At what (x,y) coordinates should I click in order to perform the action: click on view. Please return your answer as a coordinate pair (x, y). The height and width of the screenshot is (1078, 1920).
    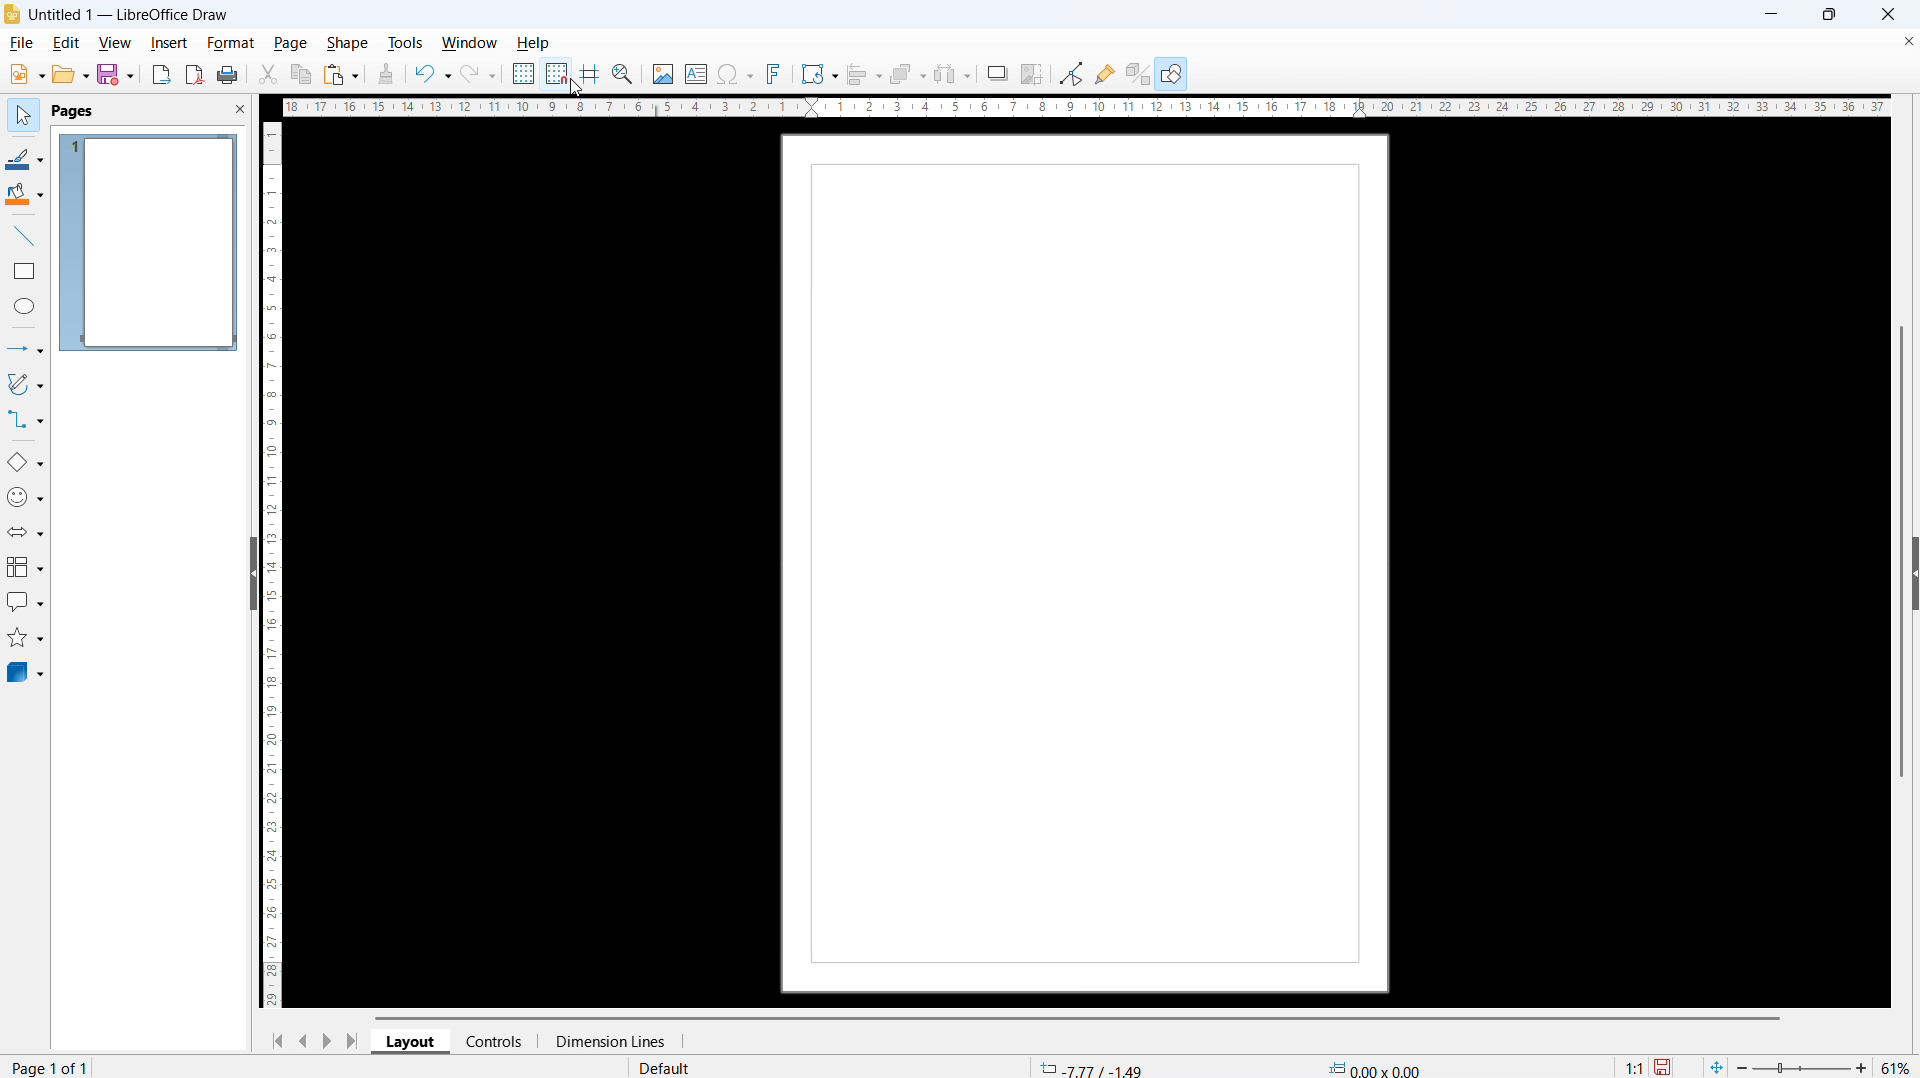
    Looking at the image, I should click on (114, 43).